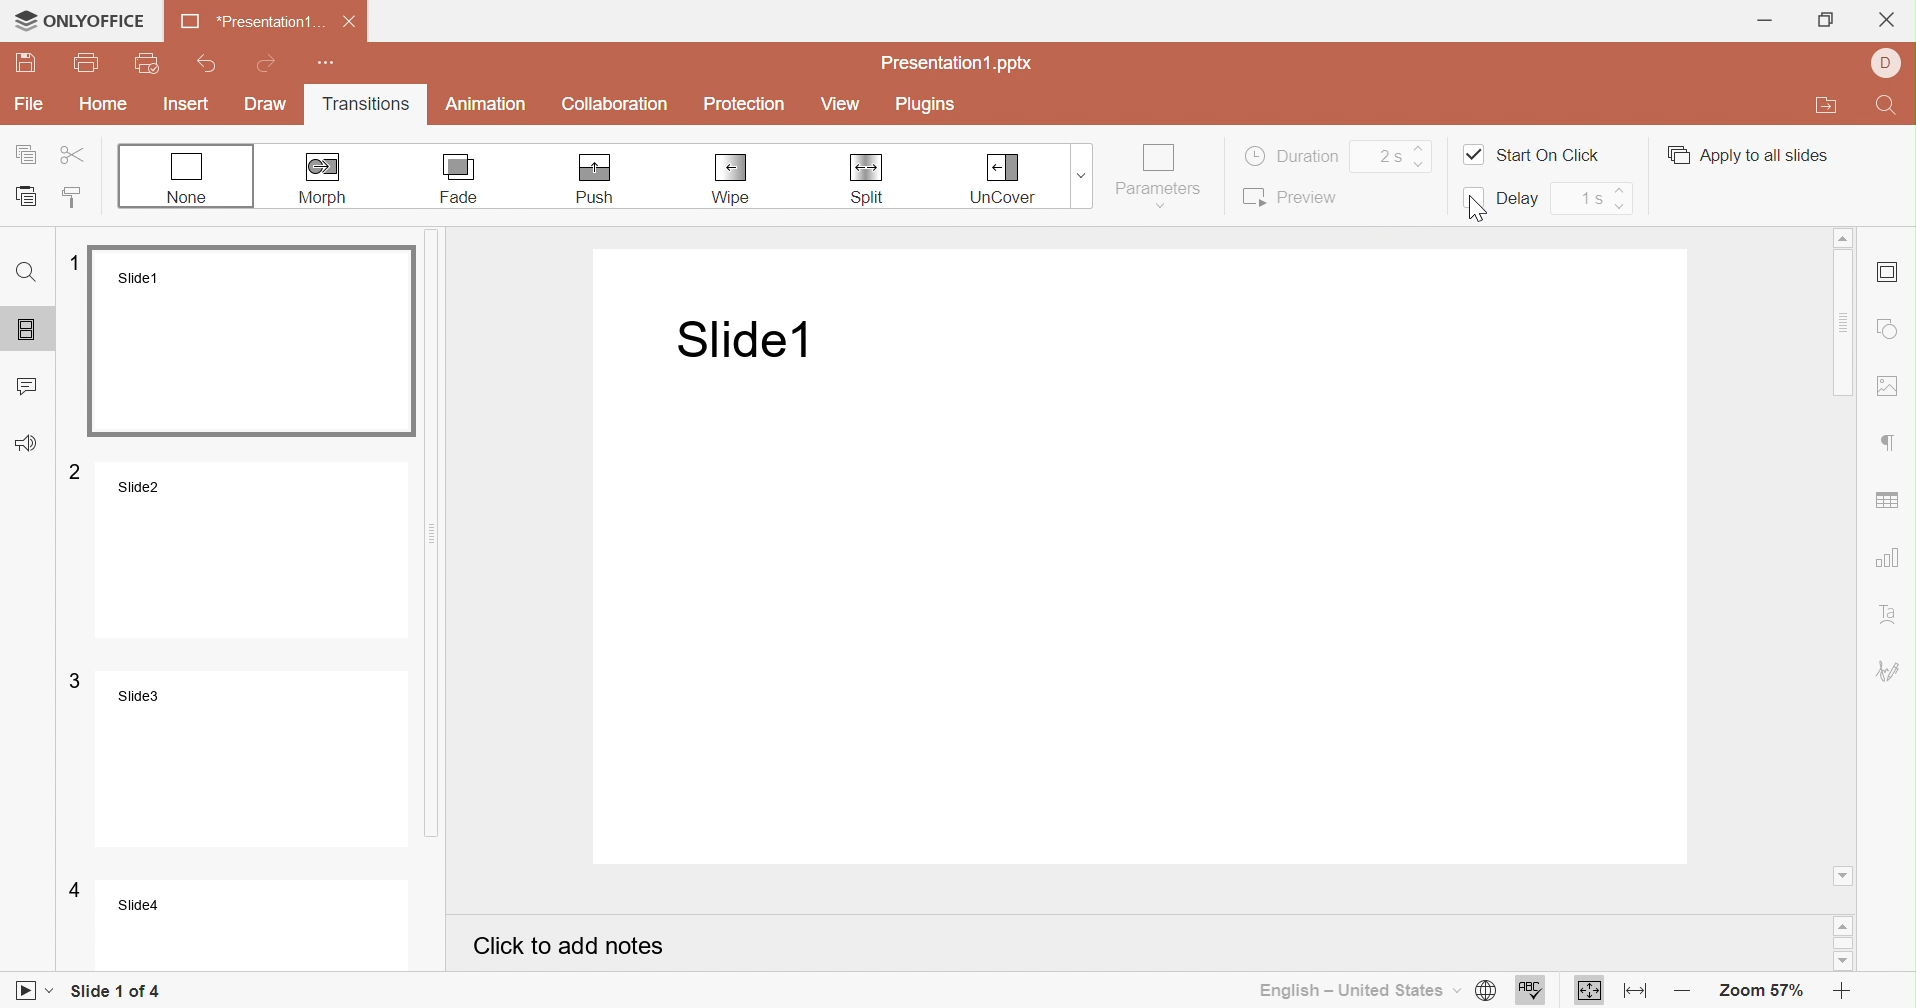  I want to click on Find, so click(1890, 104).